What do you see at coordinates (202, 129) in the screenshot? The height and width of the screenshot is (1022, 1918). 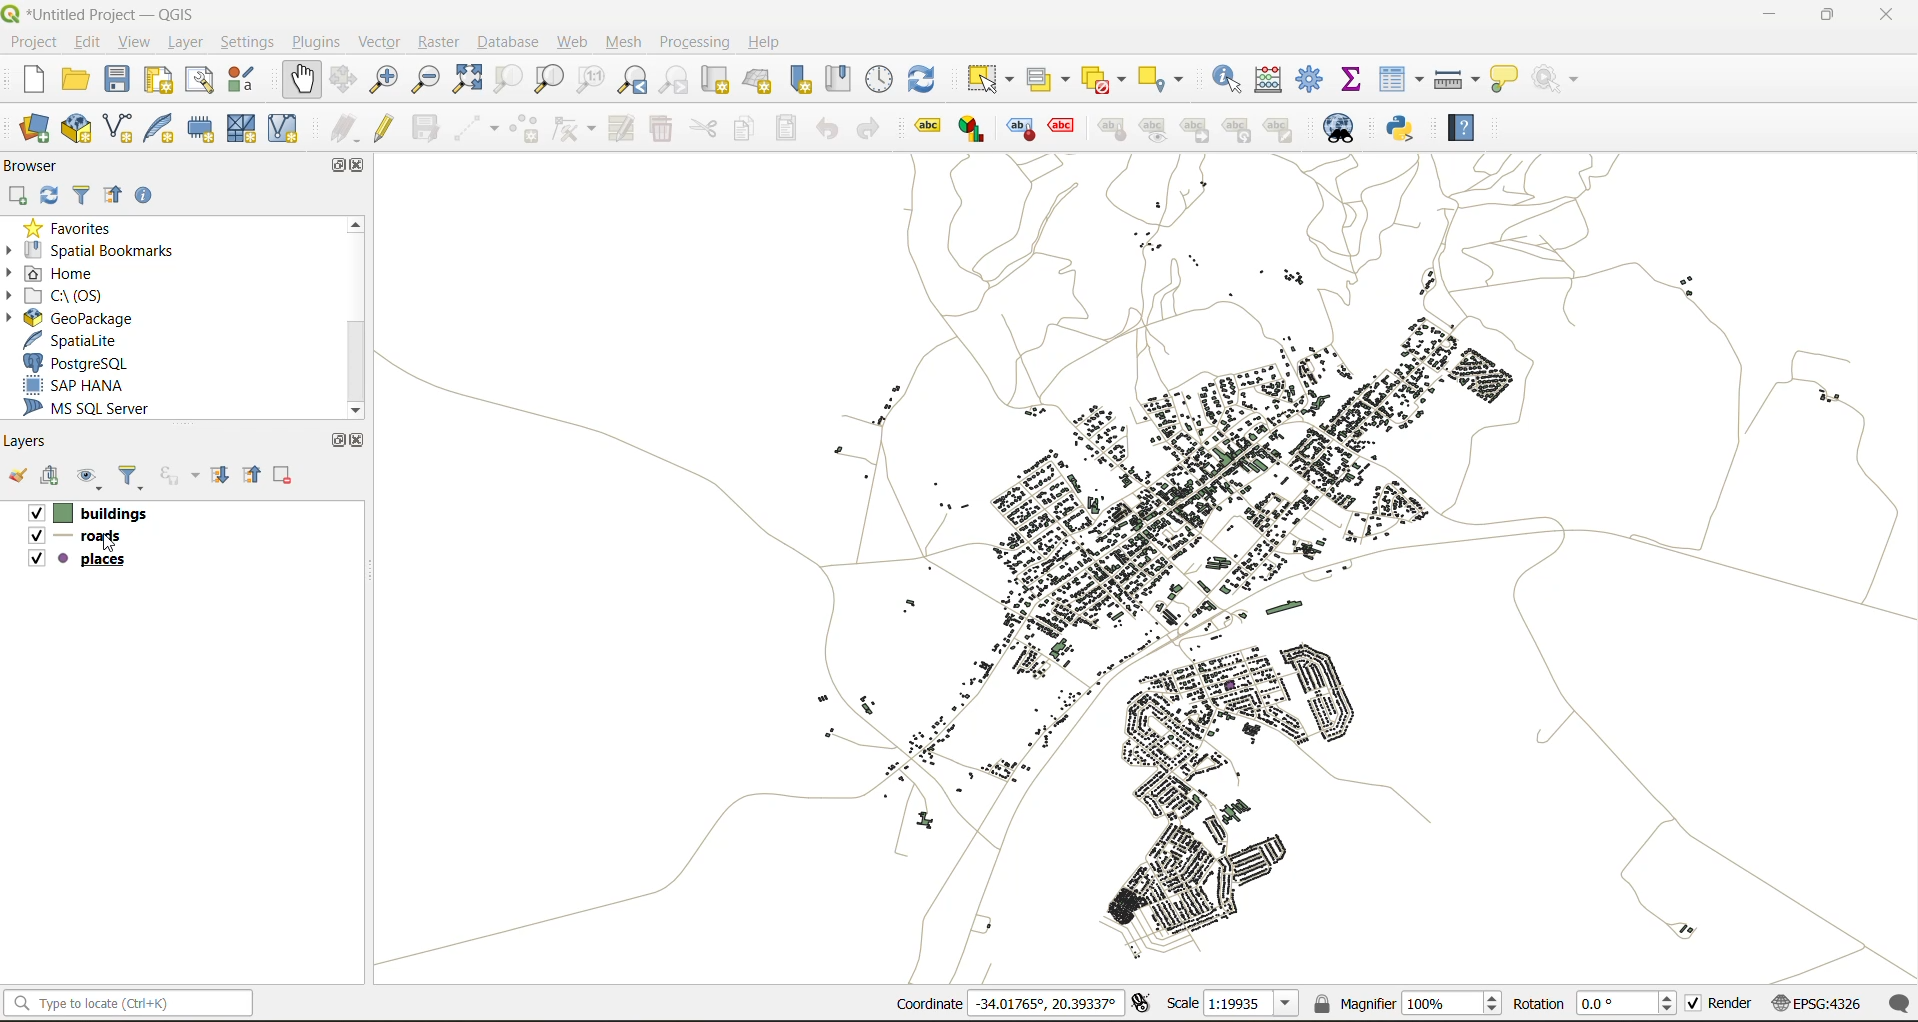 I see `temporary scratch layer` at bounding box center [202, 129].